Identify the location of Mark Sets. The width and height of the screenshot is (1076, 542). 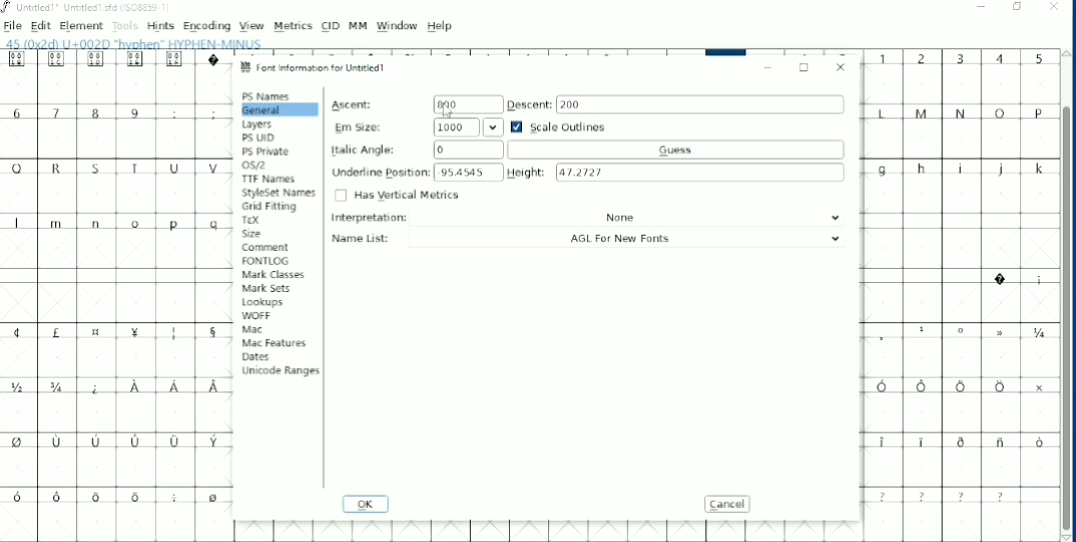
(268, 290).